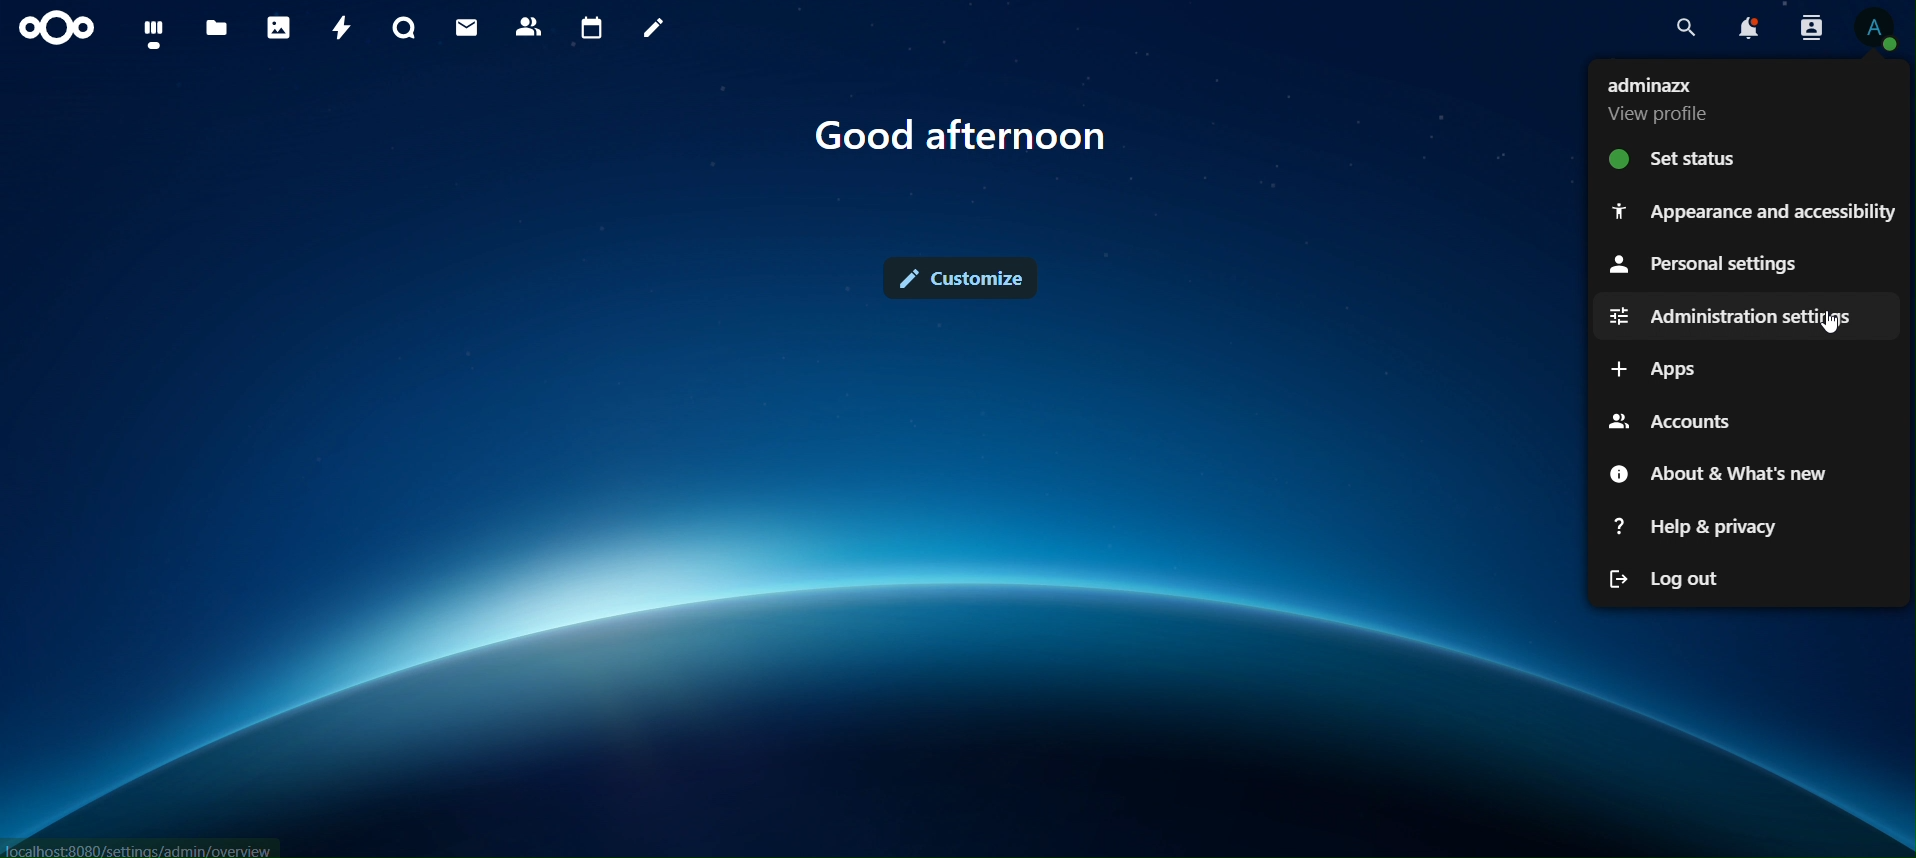 The height and width of the screenshot is (858, 1916). Describe the element at coordinates (1651, 368) in the screenshot. I see `apps` at that location.